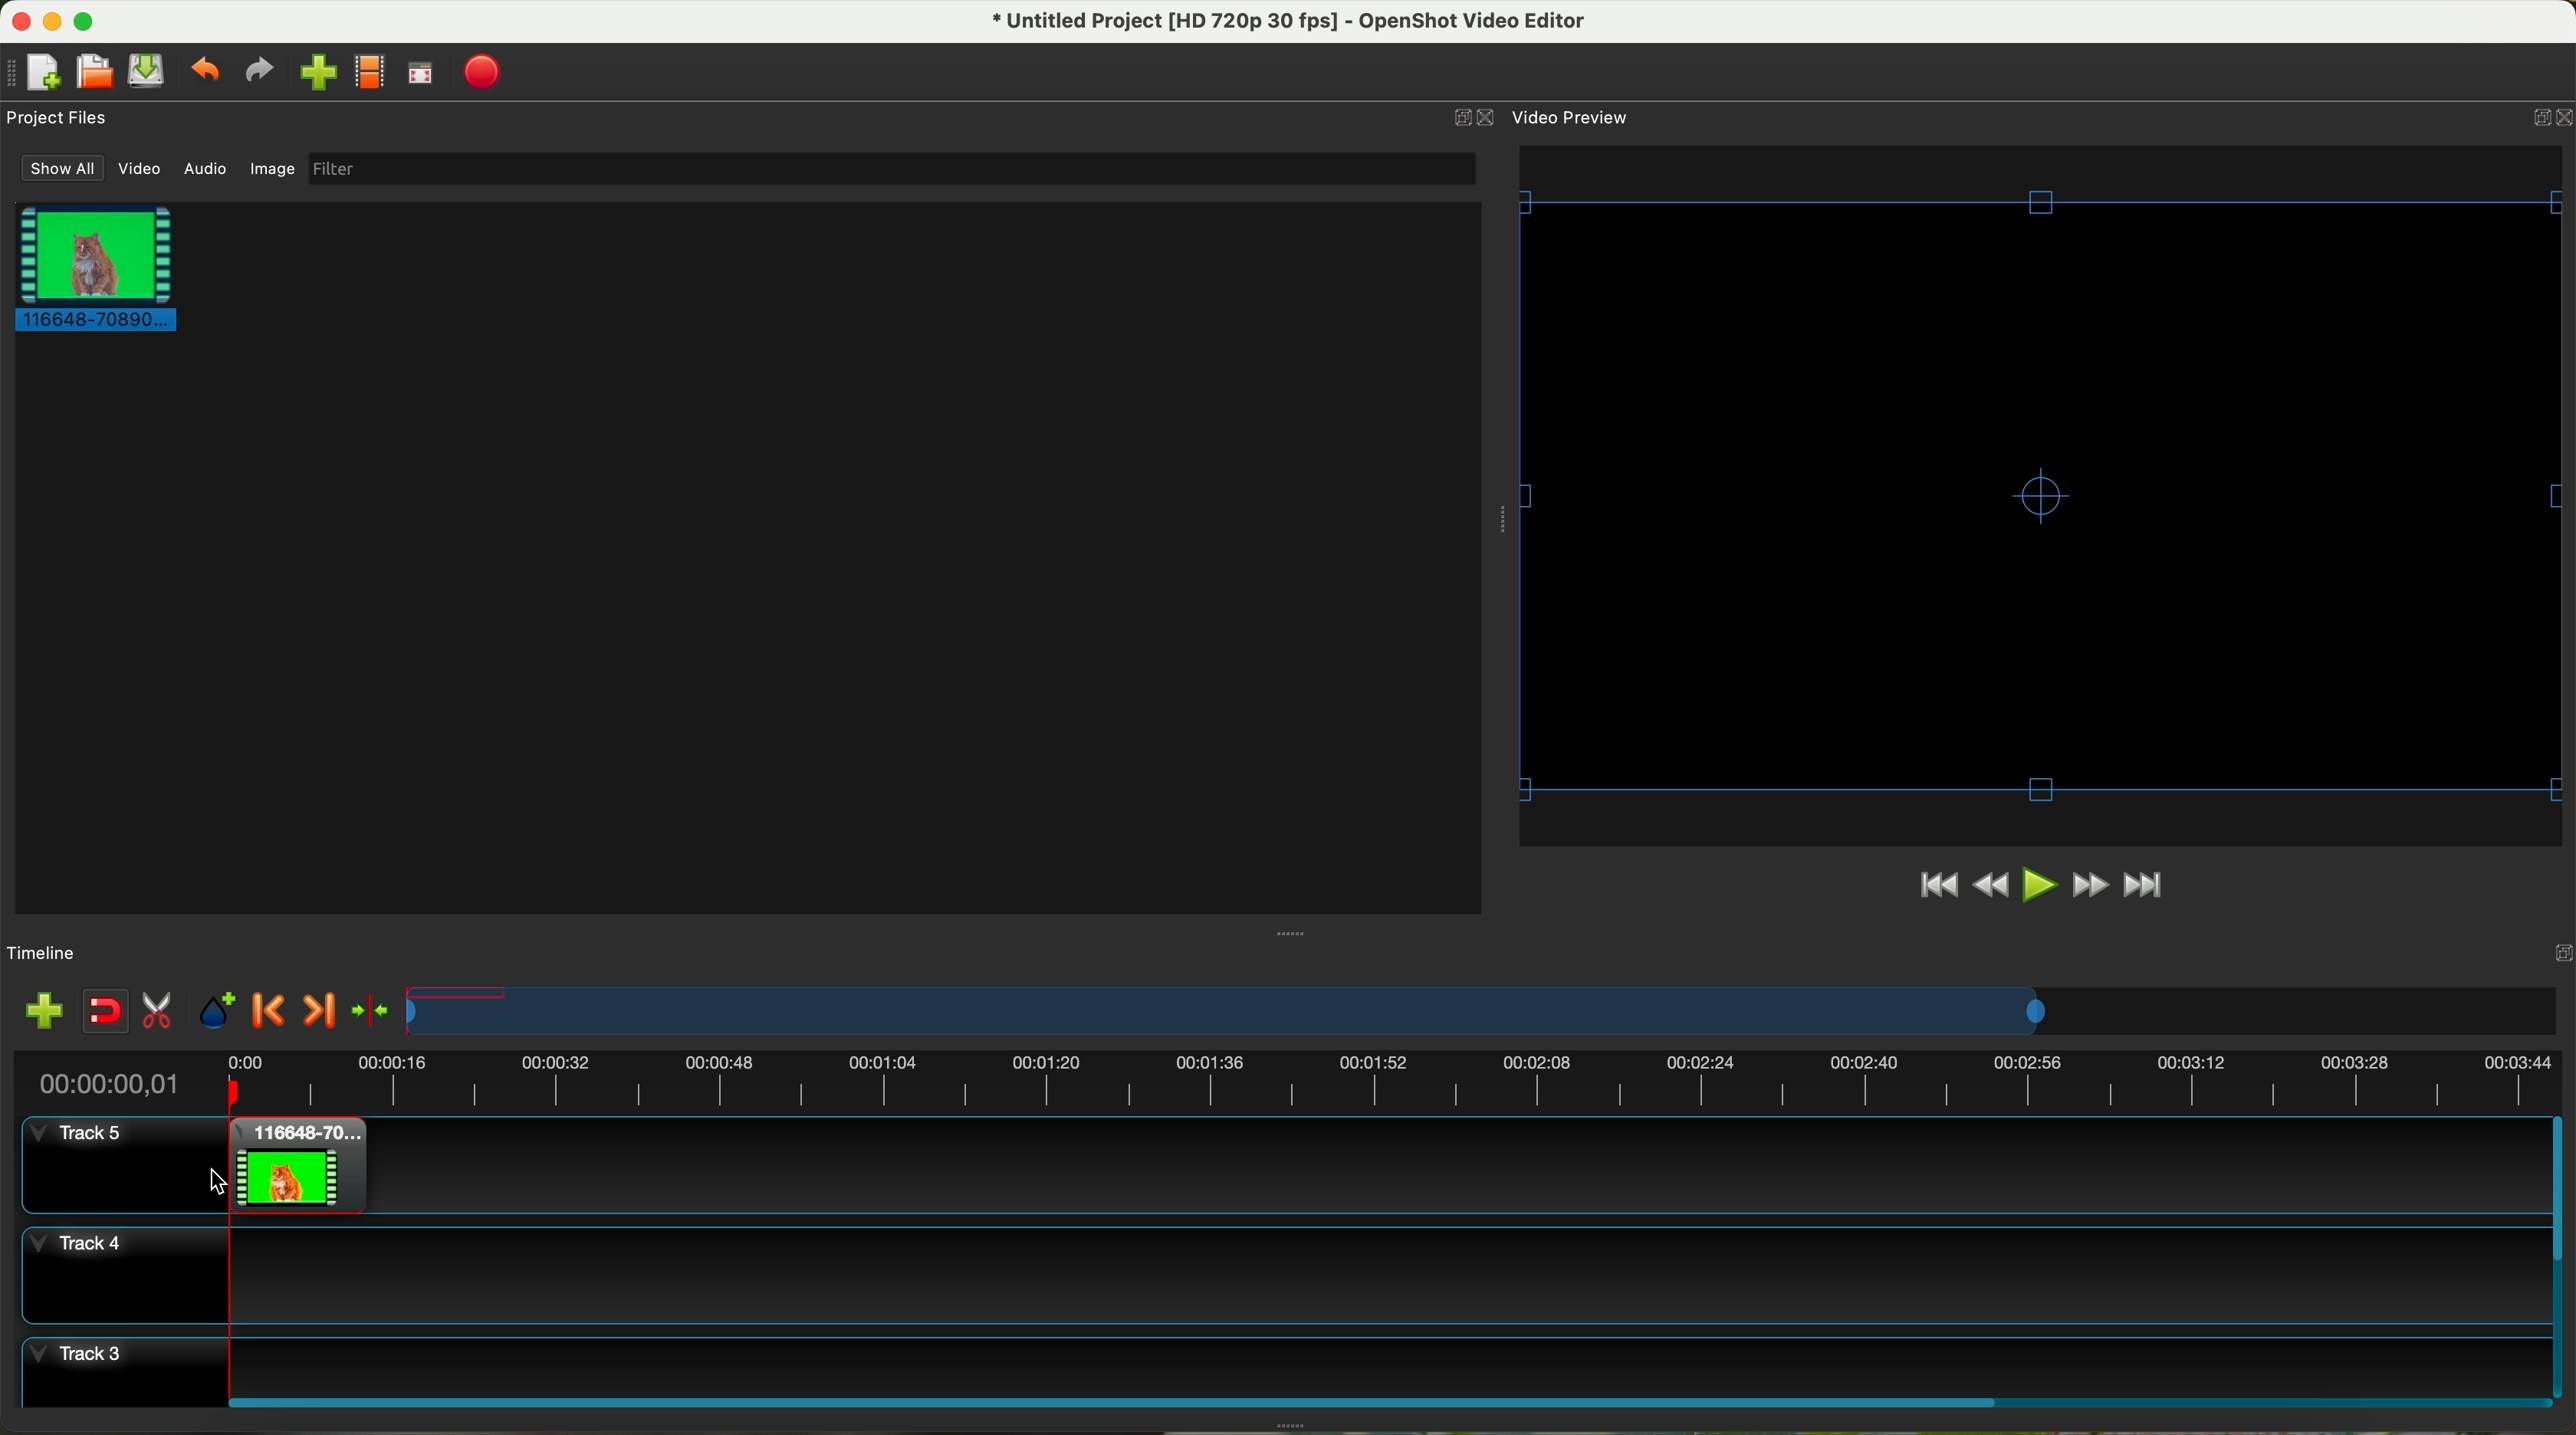 The image size is (2576, 1435). Describe the element at coordinates (203, 68) in the screenshot. I see `undo` at that location.